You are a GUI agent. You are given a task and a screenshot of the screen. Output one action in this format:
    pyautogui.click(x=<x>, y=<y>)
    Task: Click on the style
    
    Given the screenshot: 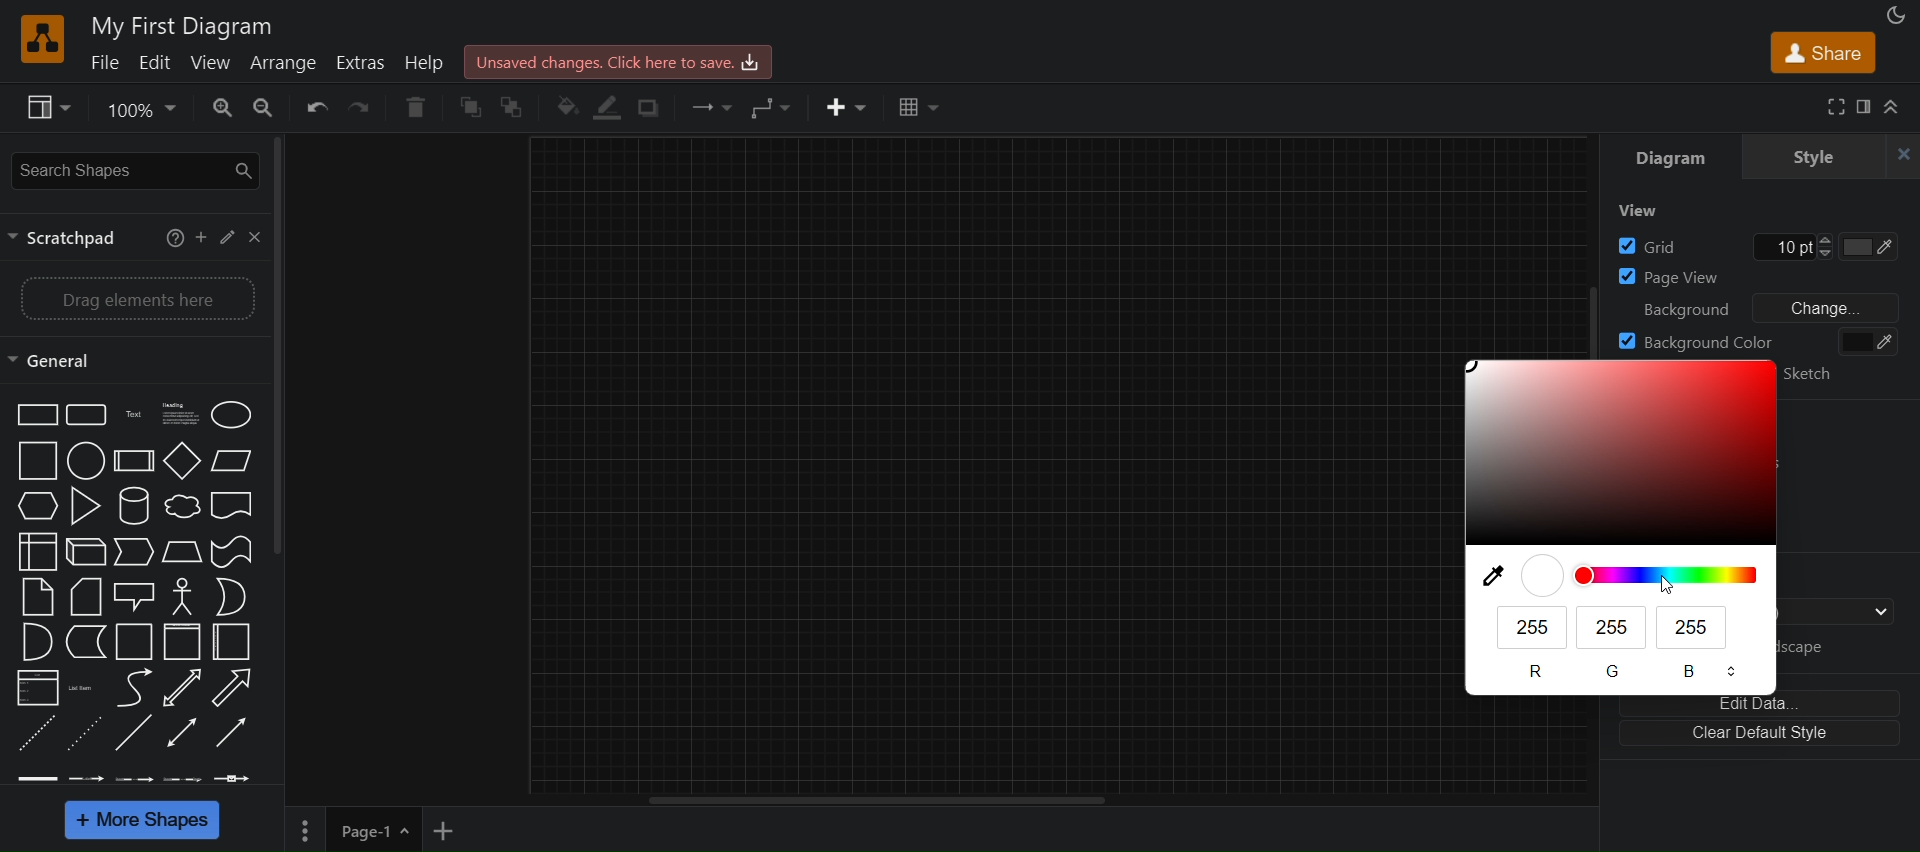 What is the action you would take?
    pyautogui.click(x=1818, y=157)
    